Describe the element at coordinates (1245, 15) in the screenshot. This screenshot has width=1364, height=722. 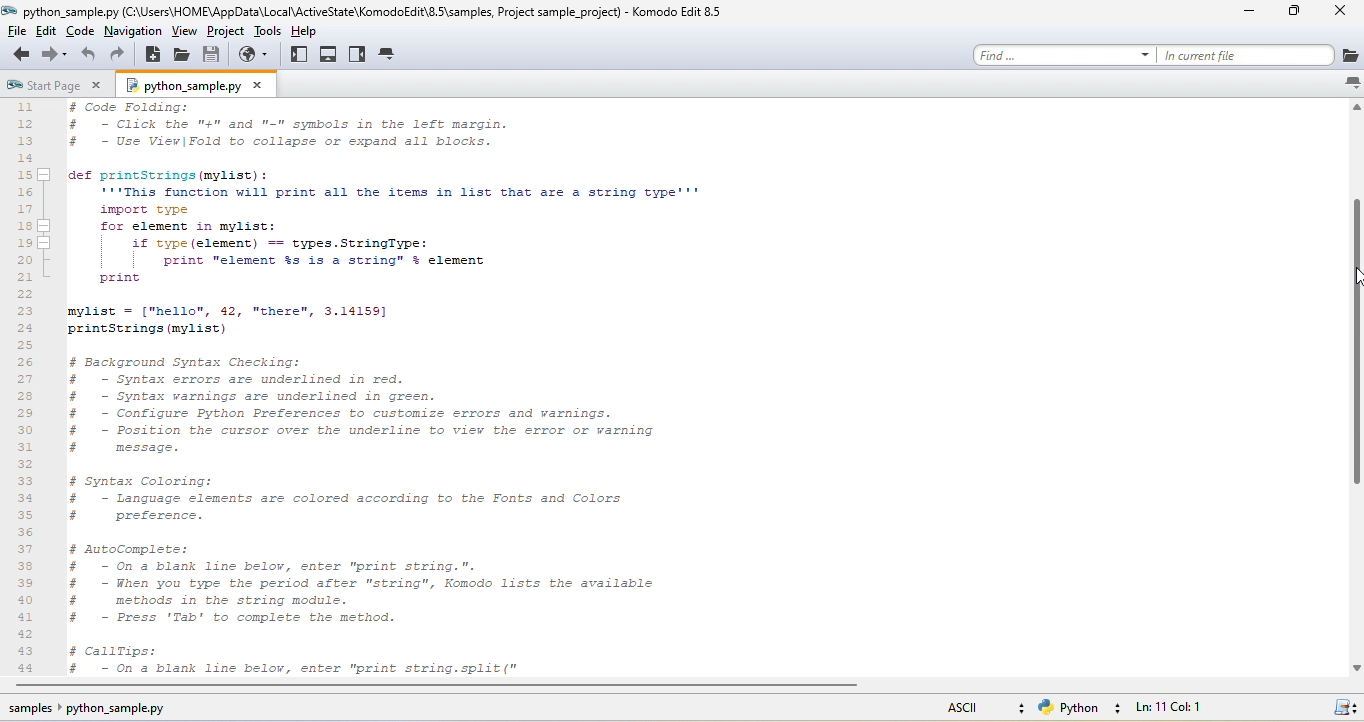
I see `minimize` at that location.